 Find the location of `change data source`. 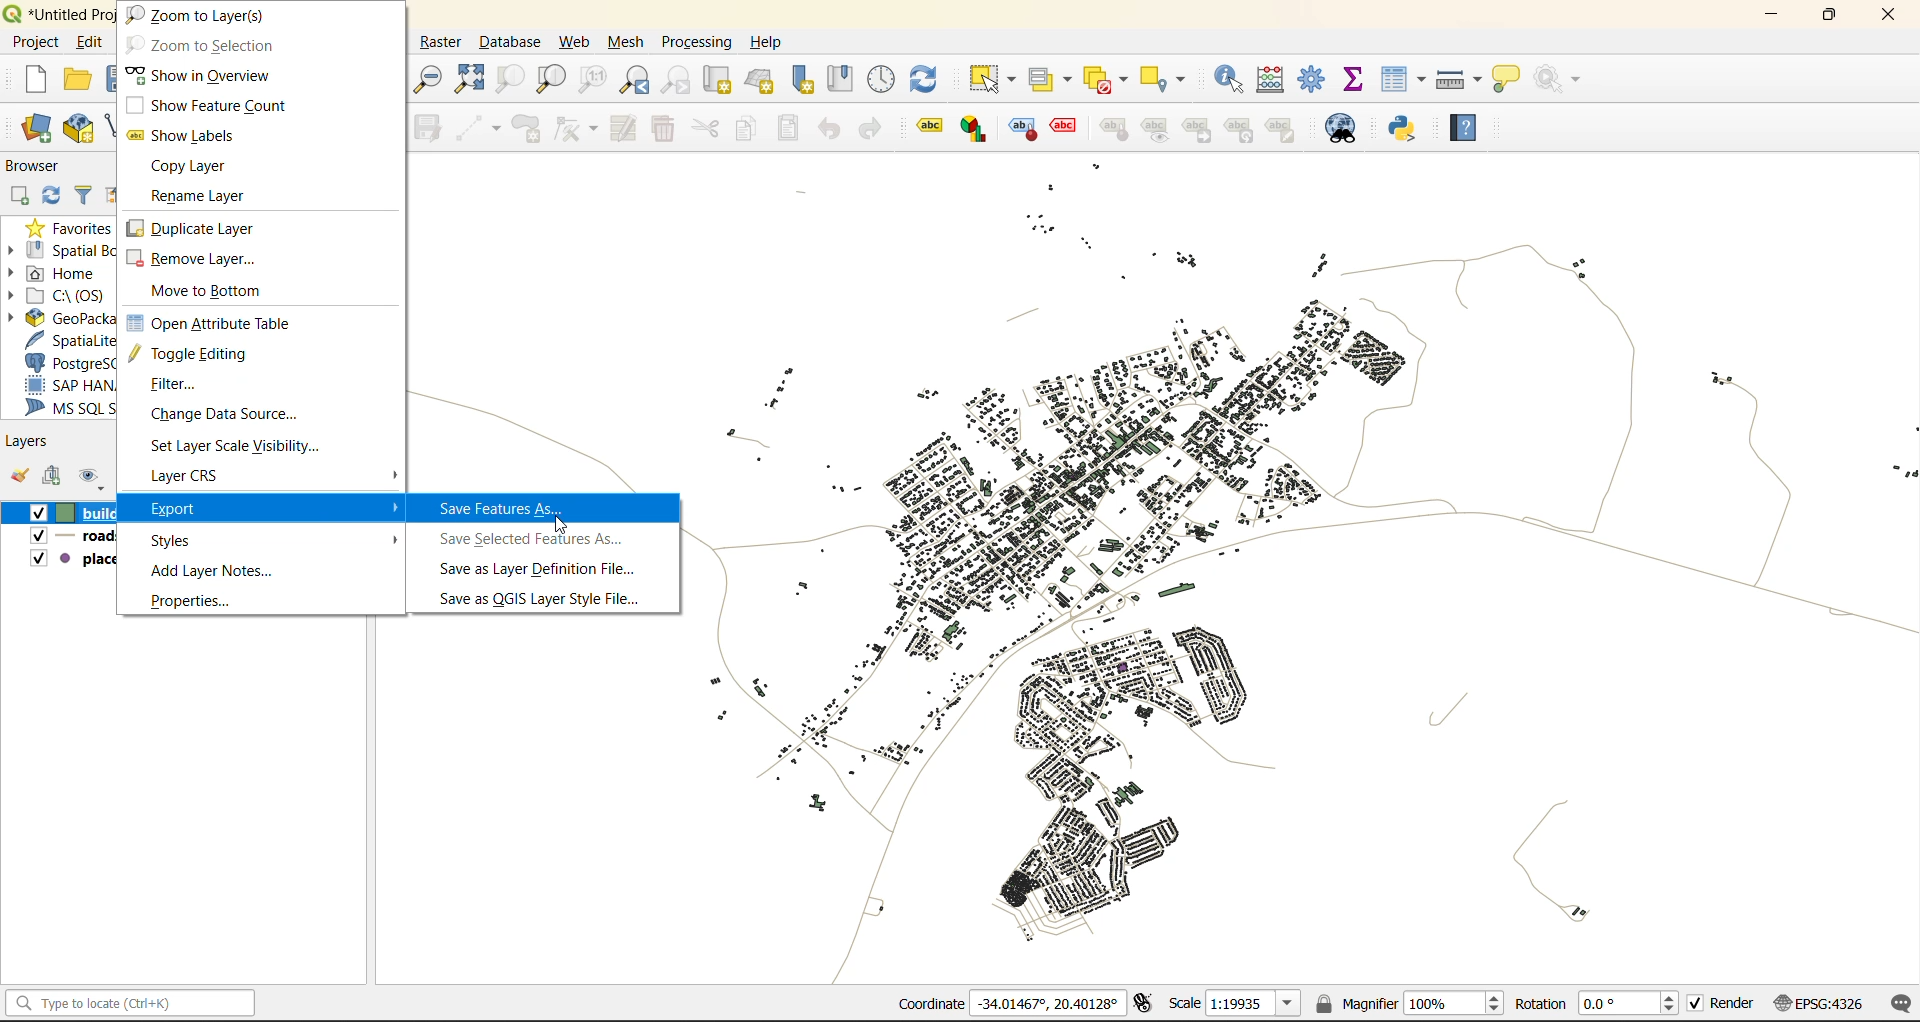

change data source is located at coordinates (227, 413).